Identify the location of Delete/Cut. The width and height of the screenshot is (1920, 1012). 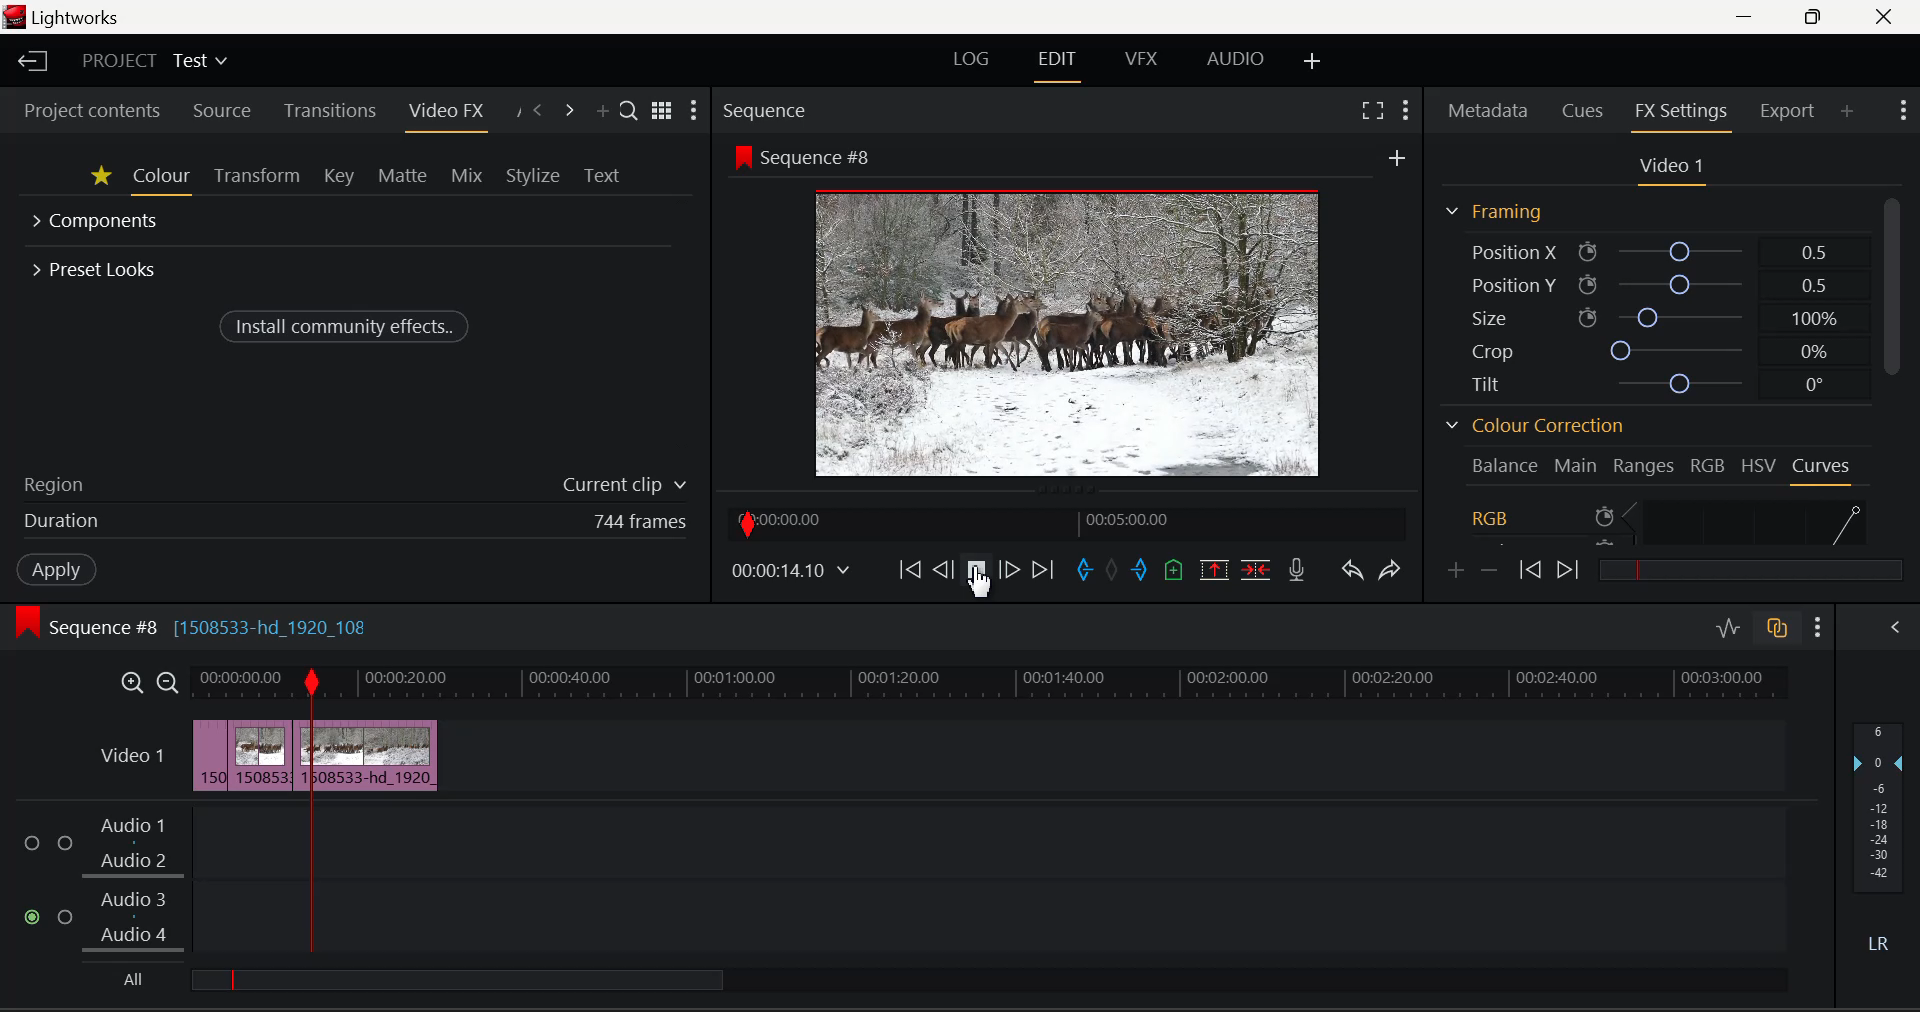
(1256, 570).